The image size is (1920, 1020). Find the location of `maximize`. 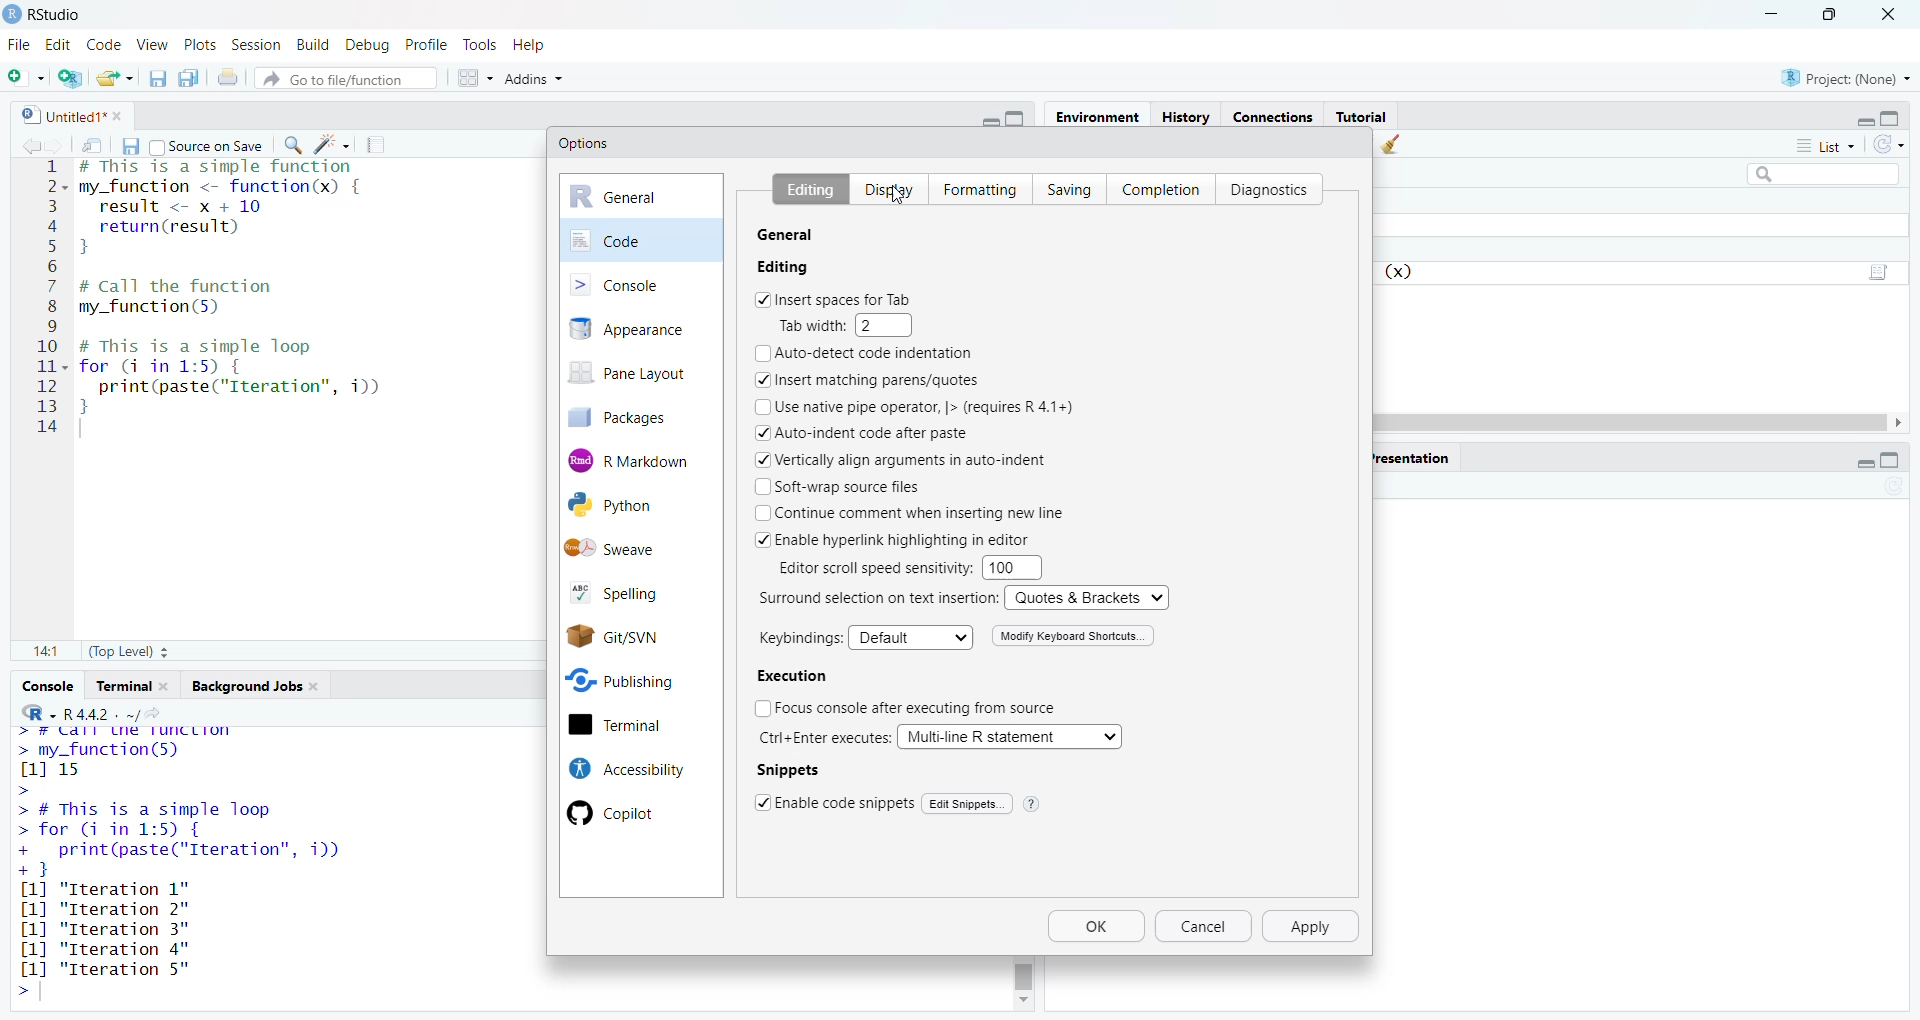

maximize is located at coordinates (1022, 118).